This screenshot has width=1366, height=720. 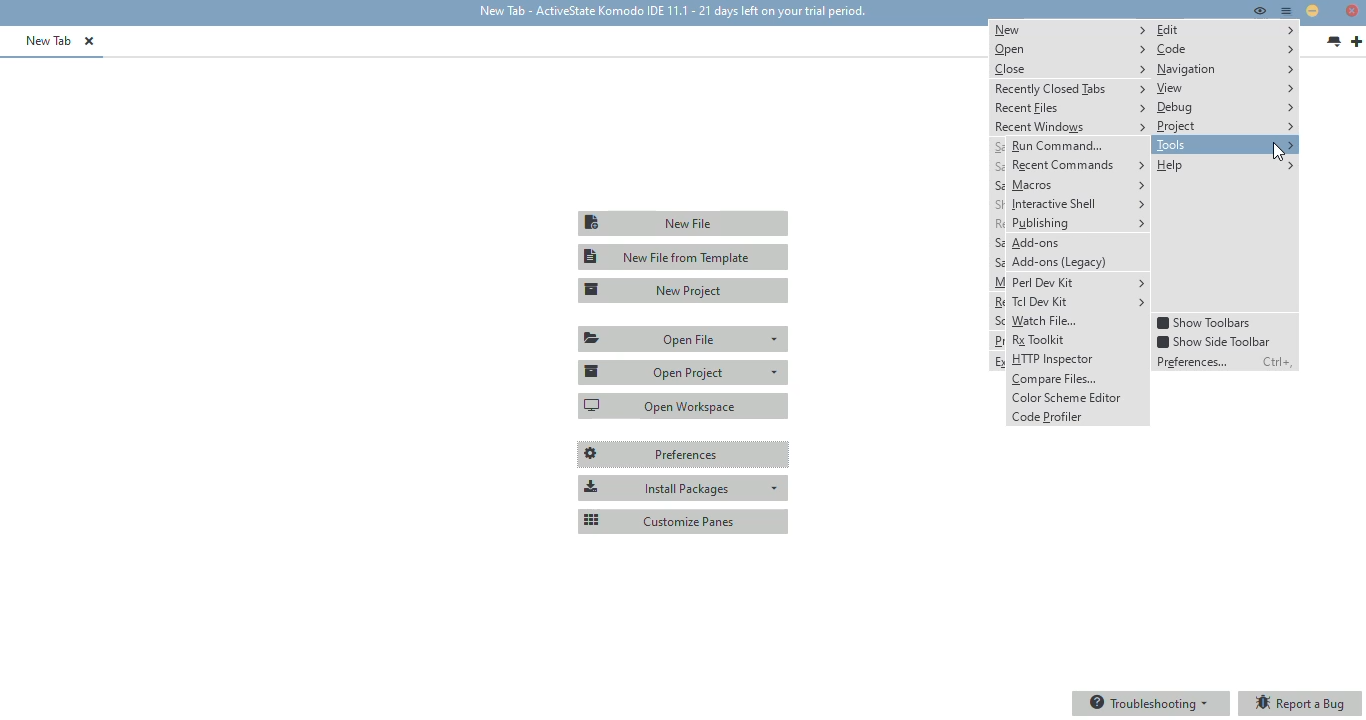 I want to click on new project, so click(x=685, y=290).